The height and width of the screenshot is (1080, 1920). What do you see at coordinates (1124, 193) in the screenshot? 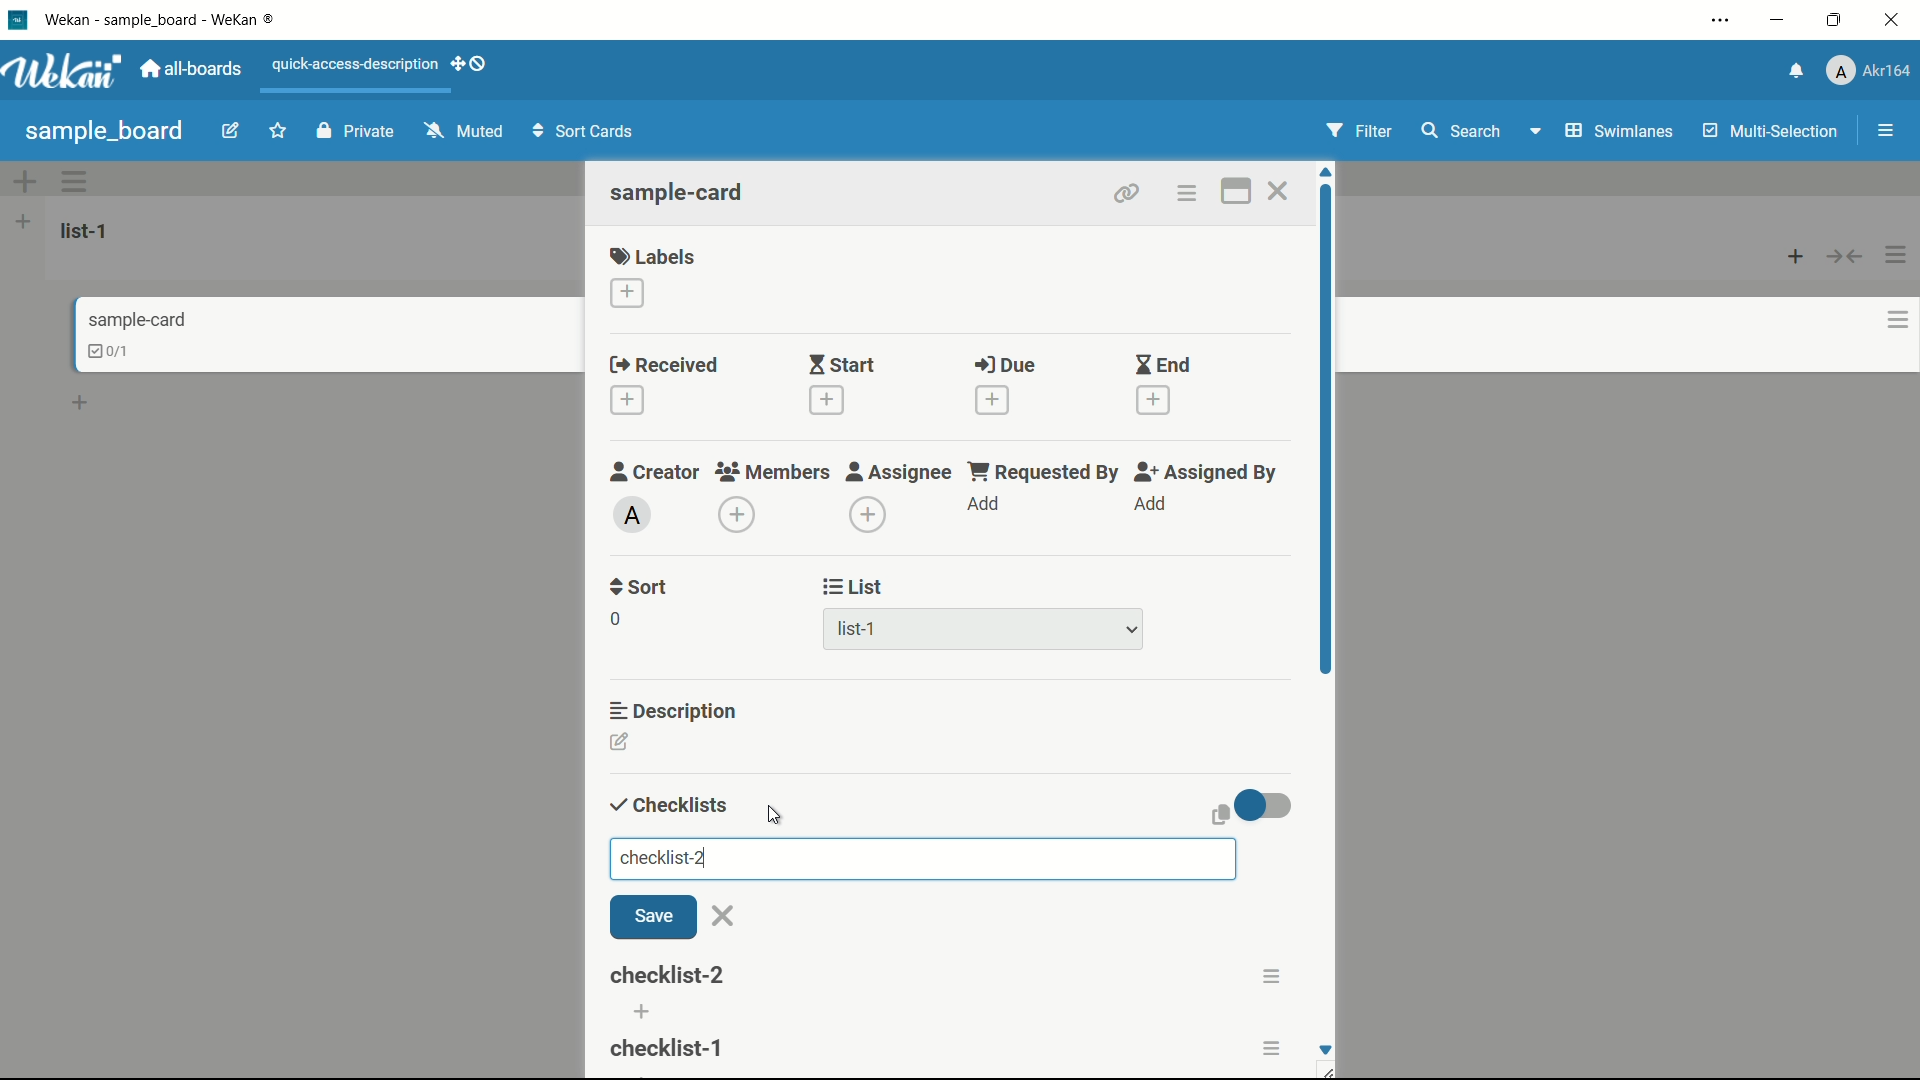
I see `copy link to clipboard` at bounding box center [1124, 193].